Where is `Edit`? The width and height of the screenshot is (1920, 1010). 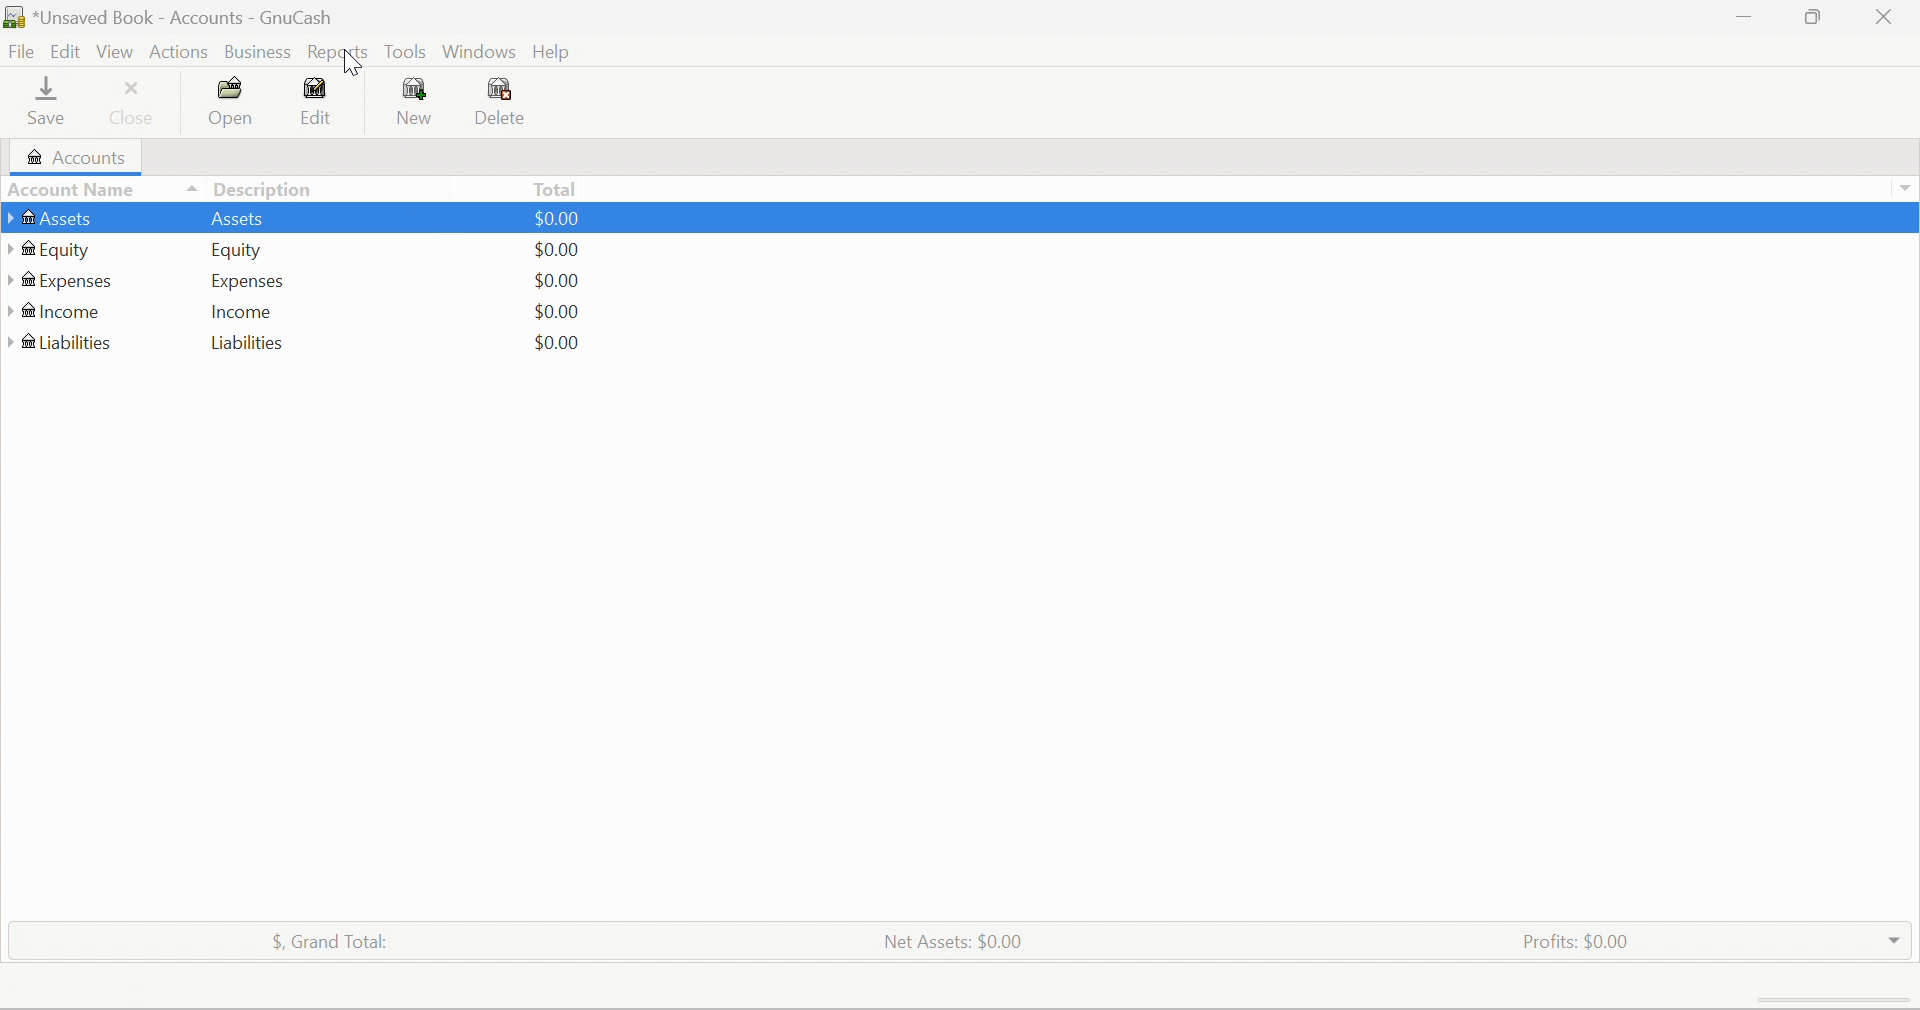 Edit is located at coordinates (68, 52).